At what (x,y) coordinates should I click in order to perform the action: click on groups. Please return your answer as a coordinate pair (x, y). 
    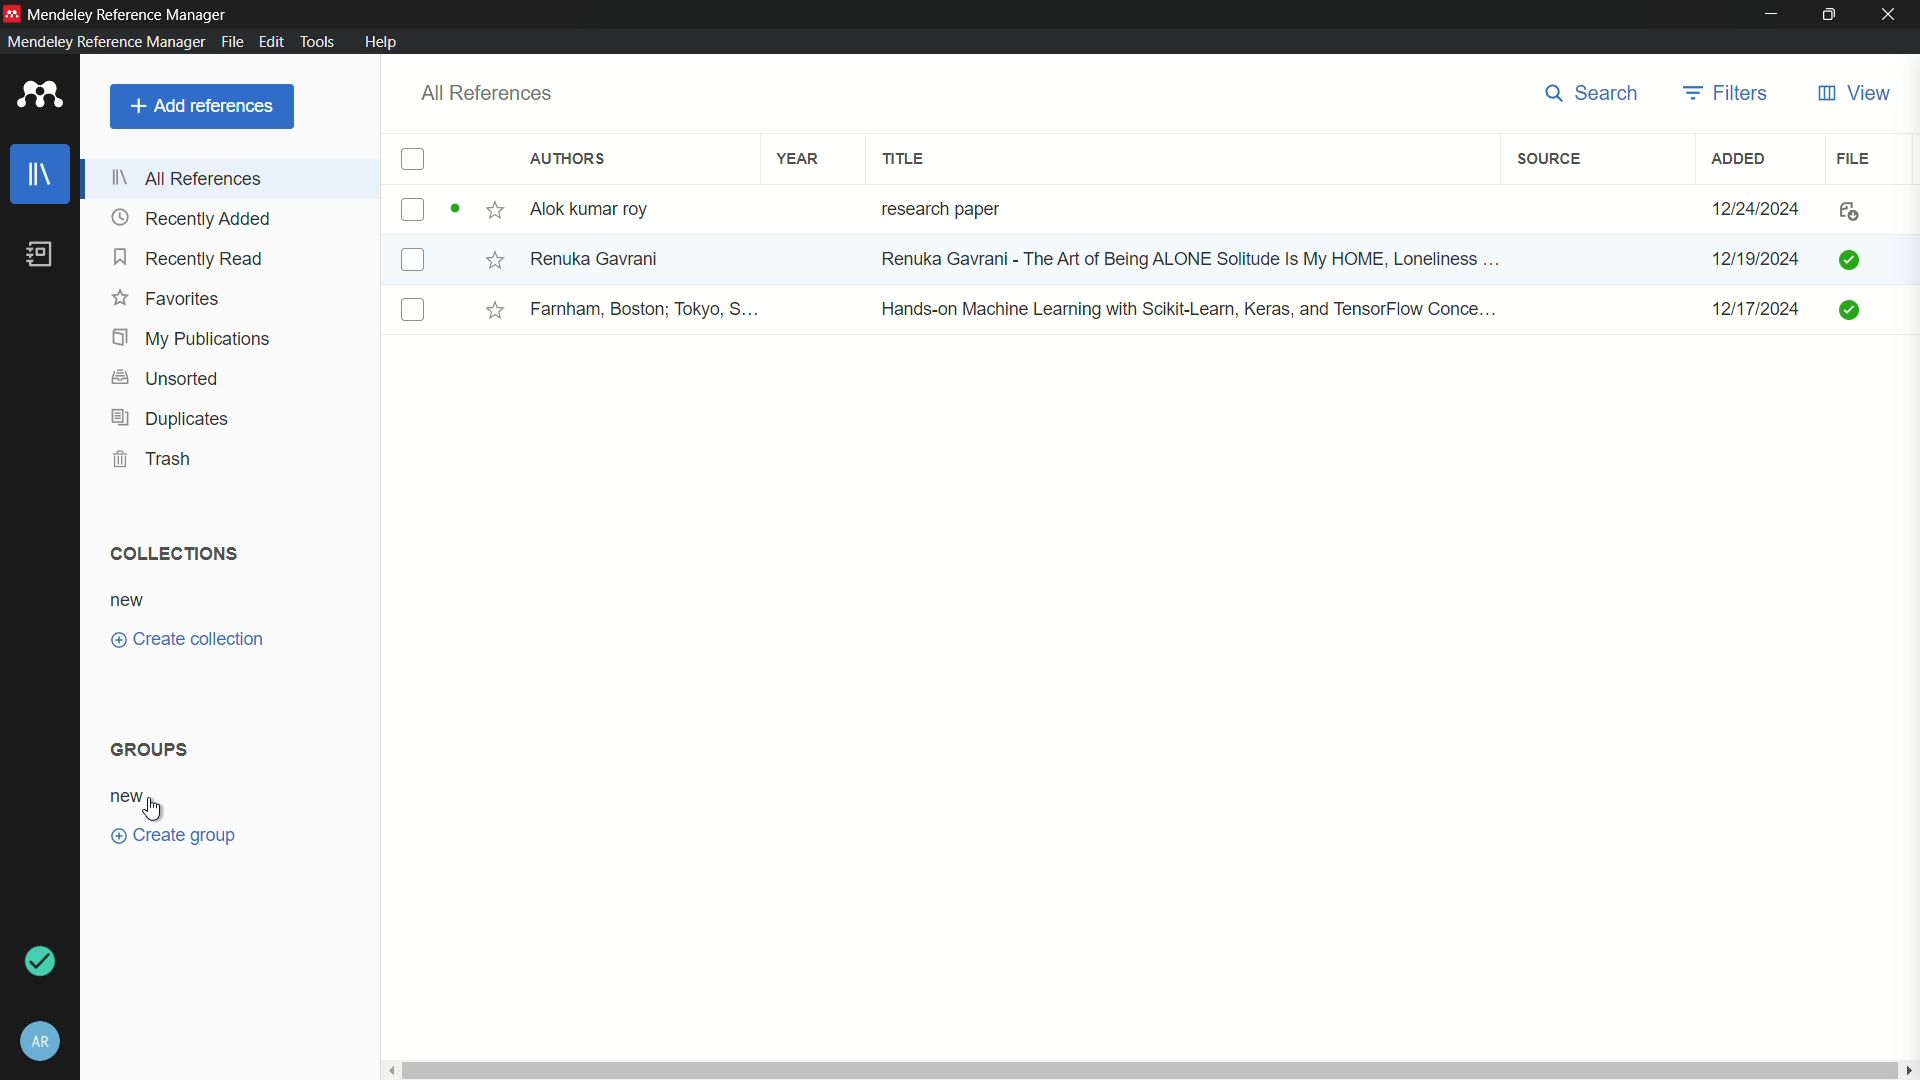
    Looking at the image, I should click on (151, 750).